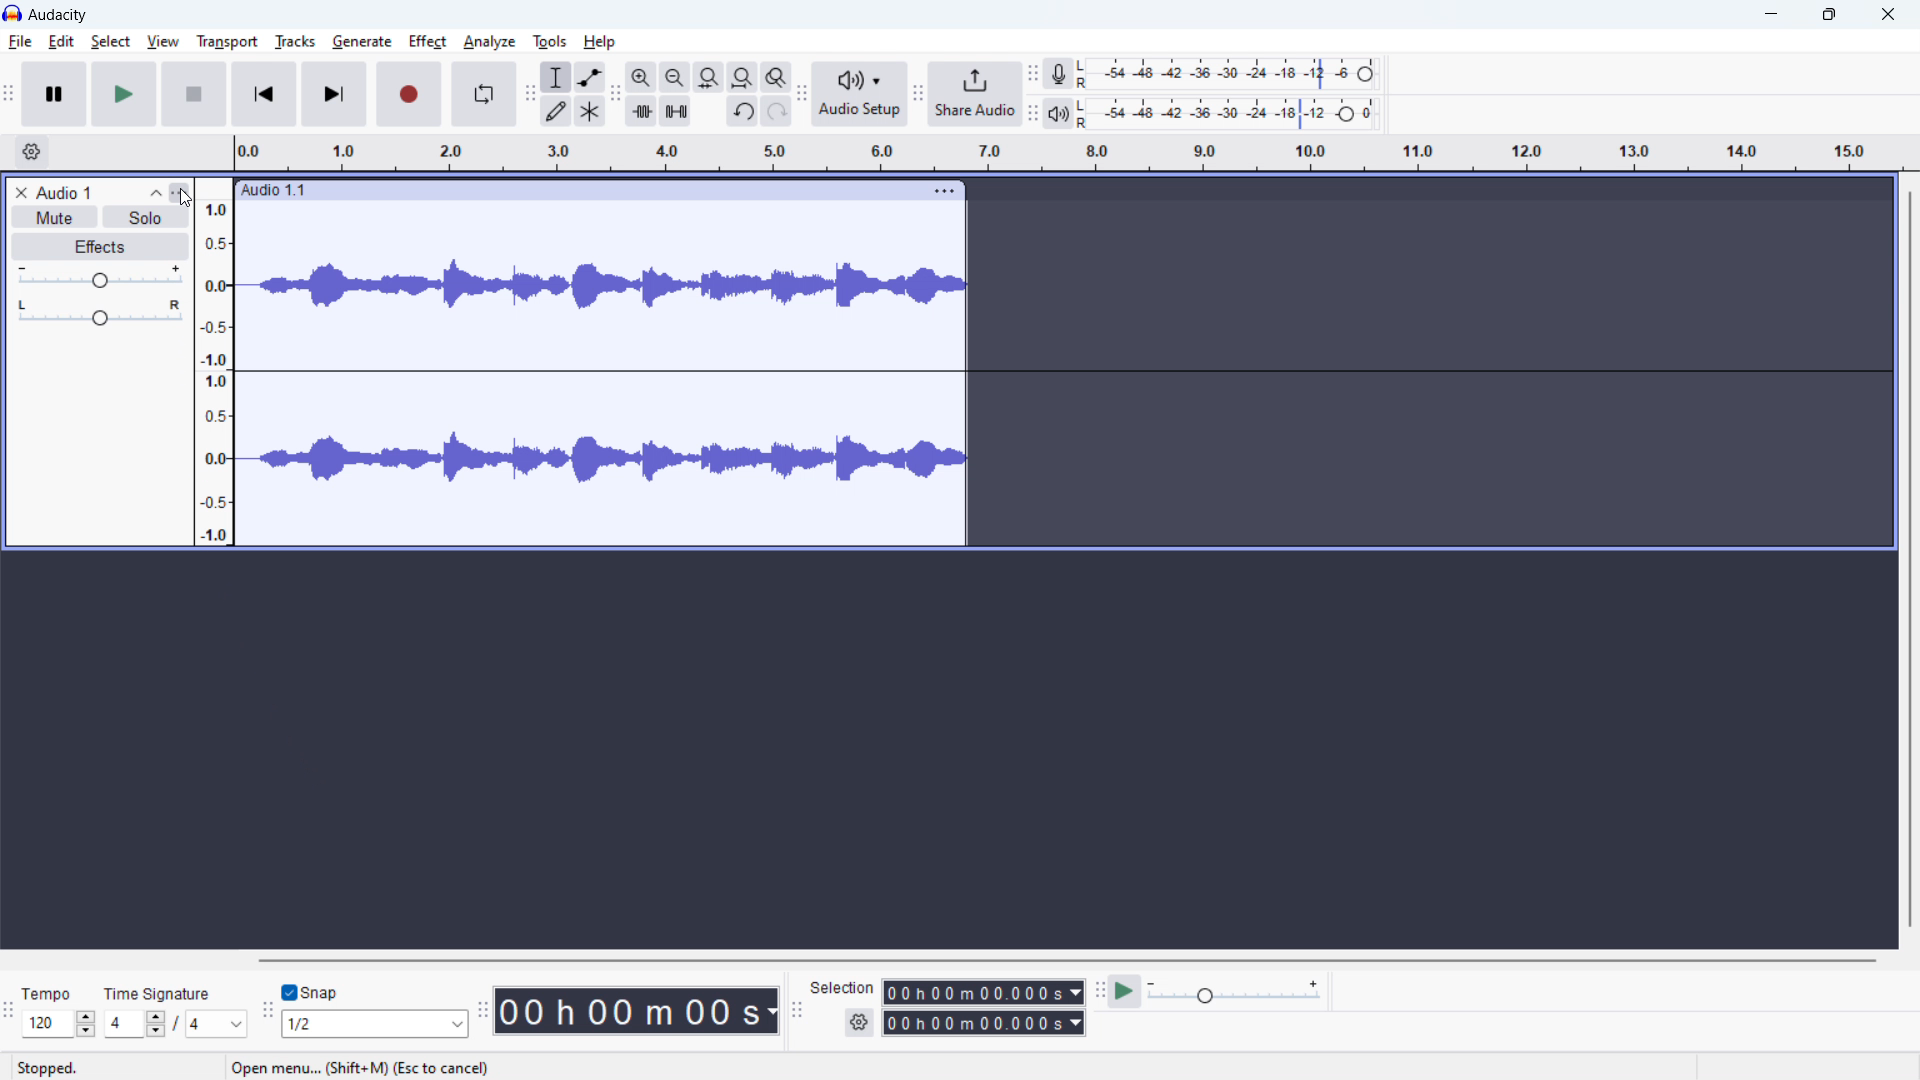 This screenshot has height=1080, width=1920. Describe the element at coordinates (160, 991) in the screenshot. I see `time signature` at that location.